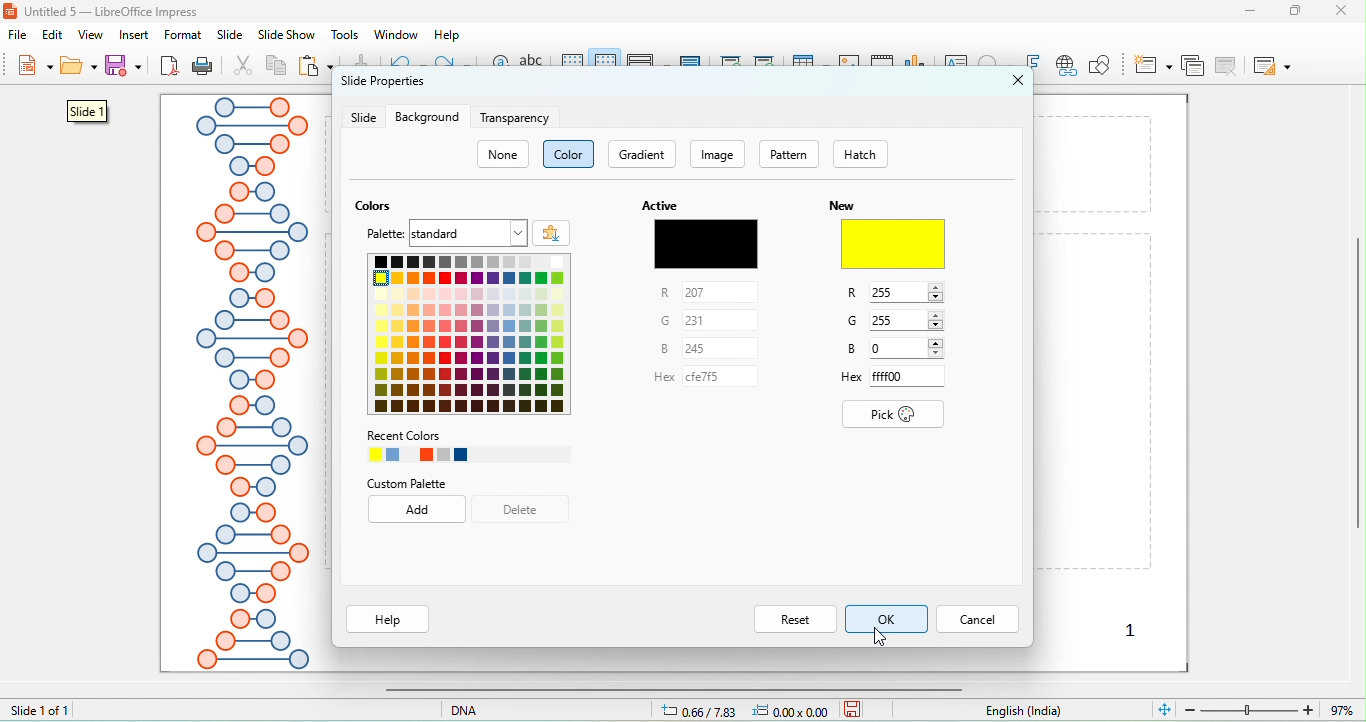 Image resolution: width=1366 pixels, height=722 pixels. I want to click on slide layout, so click(1271, 65).